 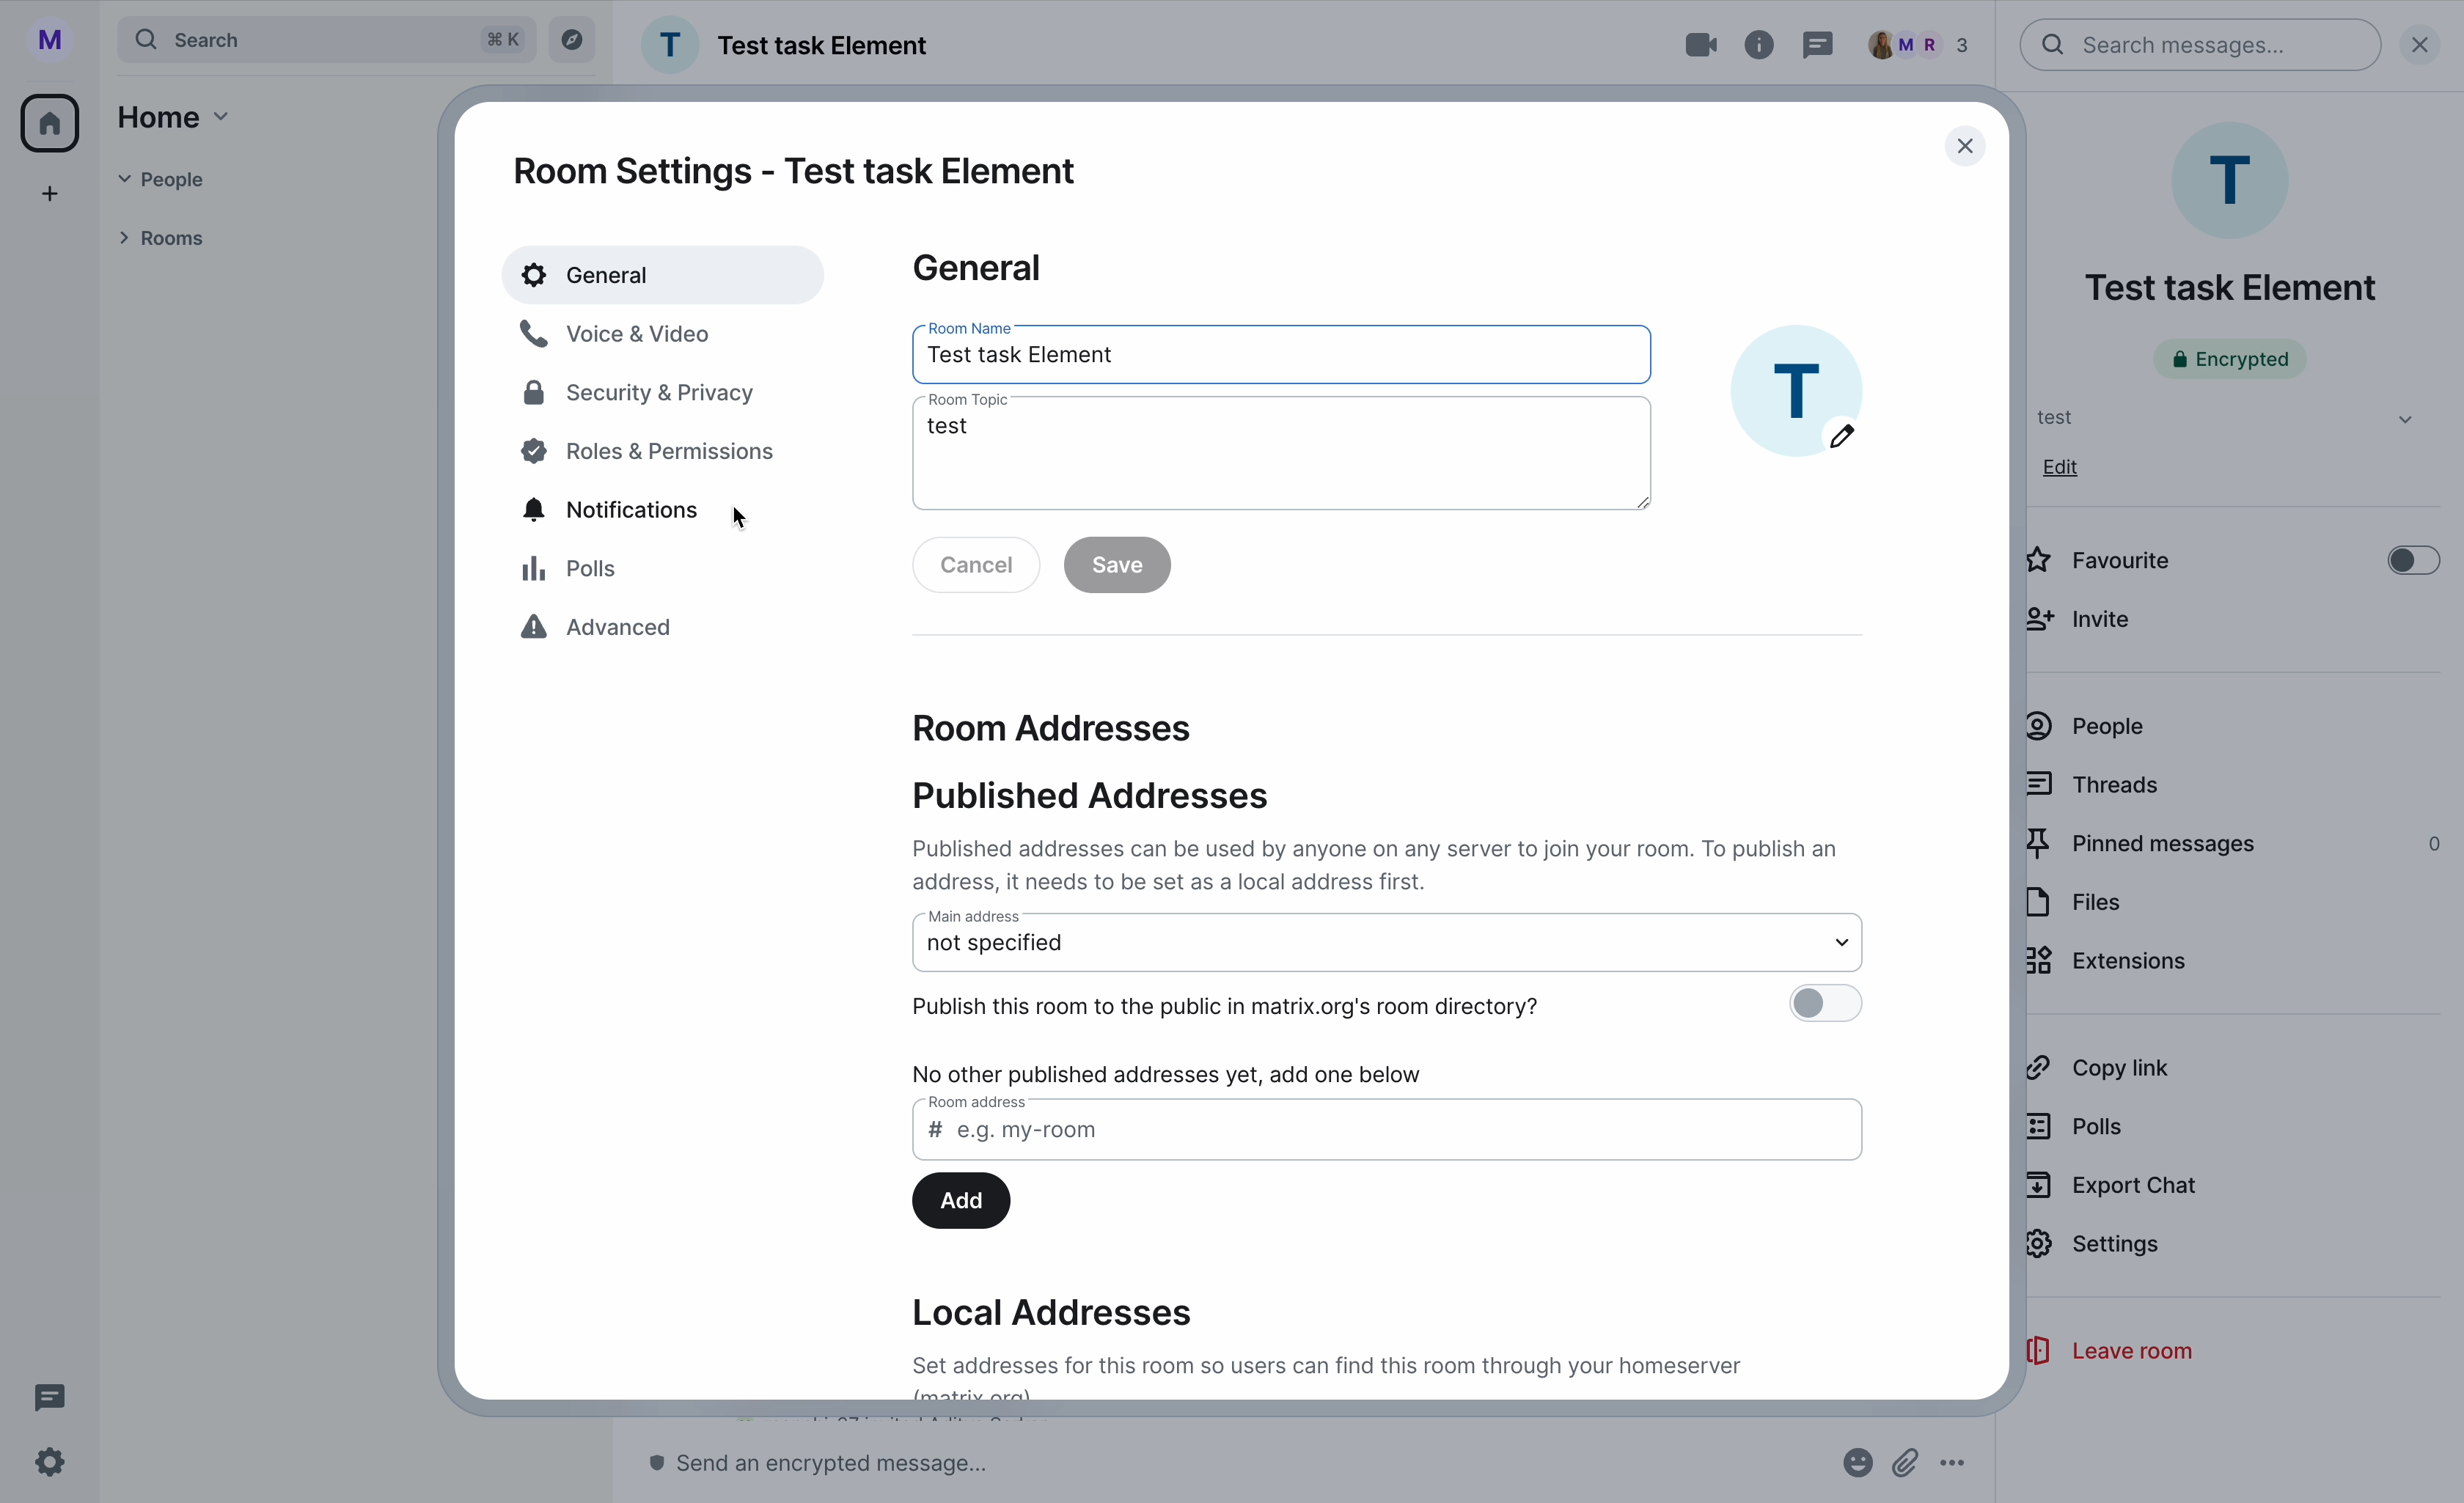 What do you see at coordinates (2097, 1254) in the screenshot?
I see `click on settings` at bounding box center [2097, 1254].